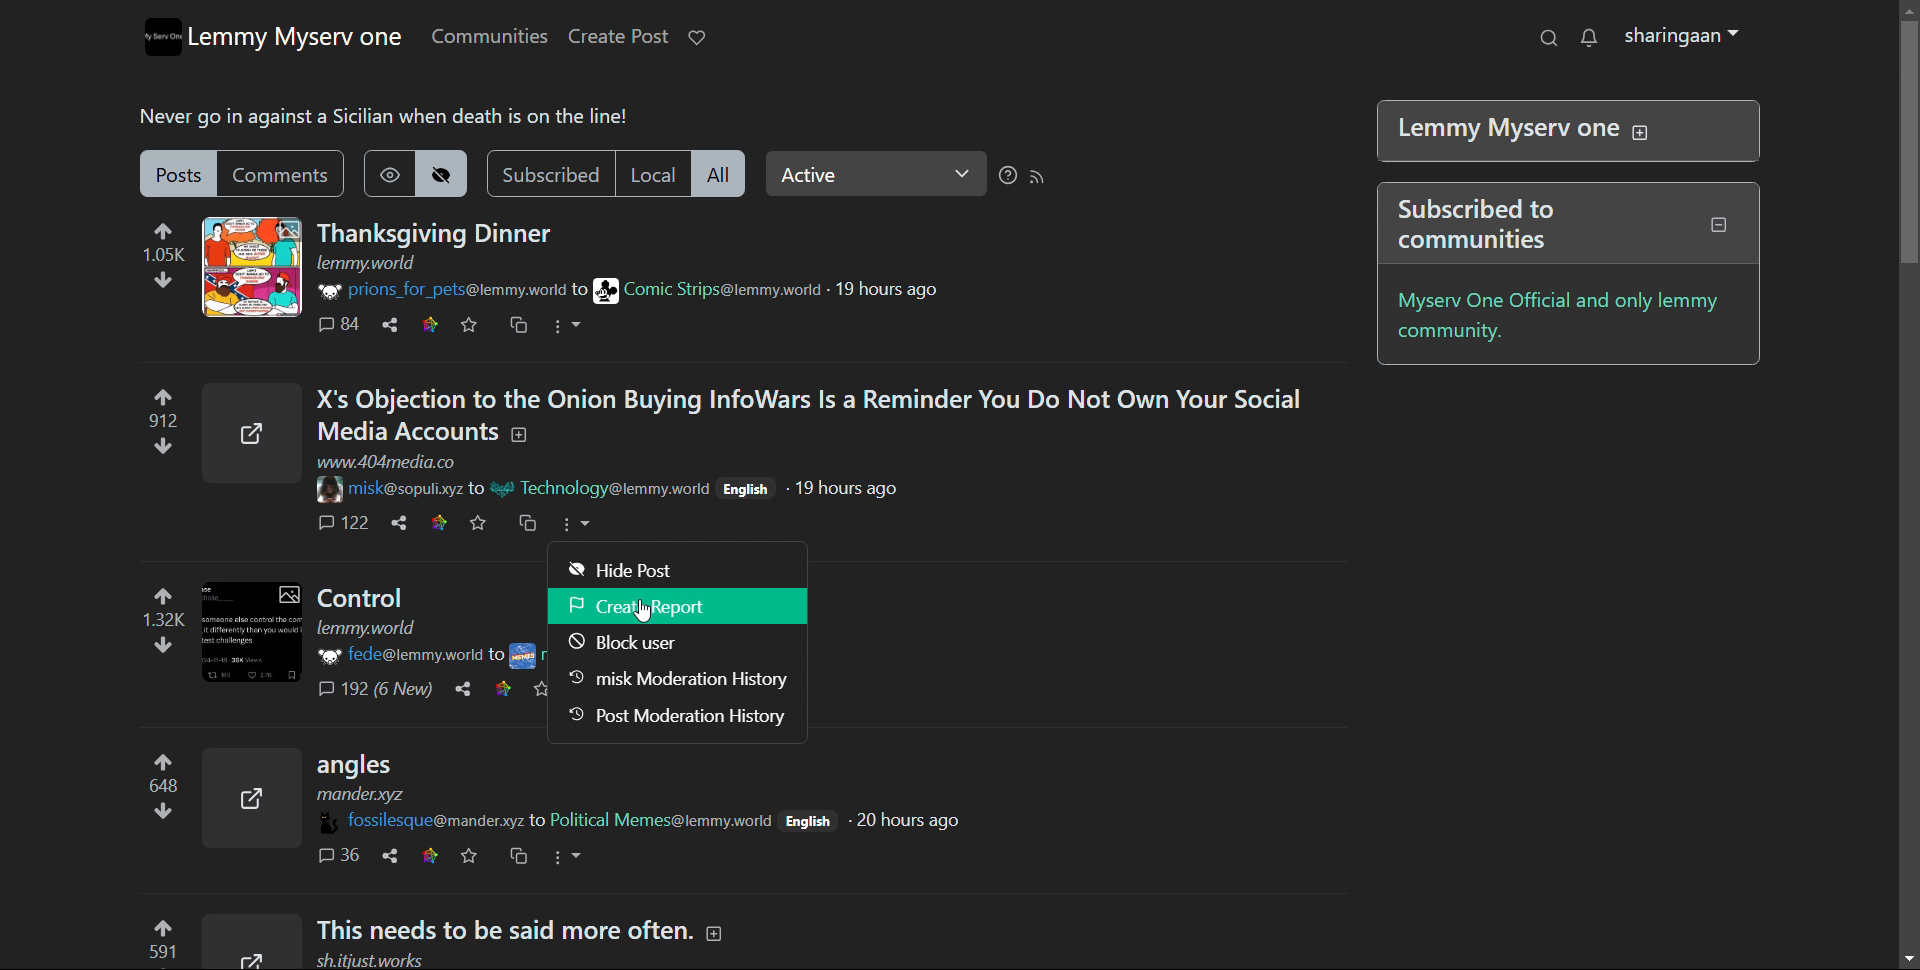 This screenshot has width=1920, height=970. I want to click on favorite, so click(477, 523).